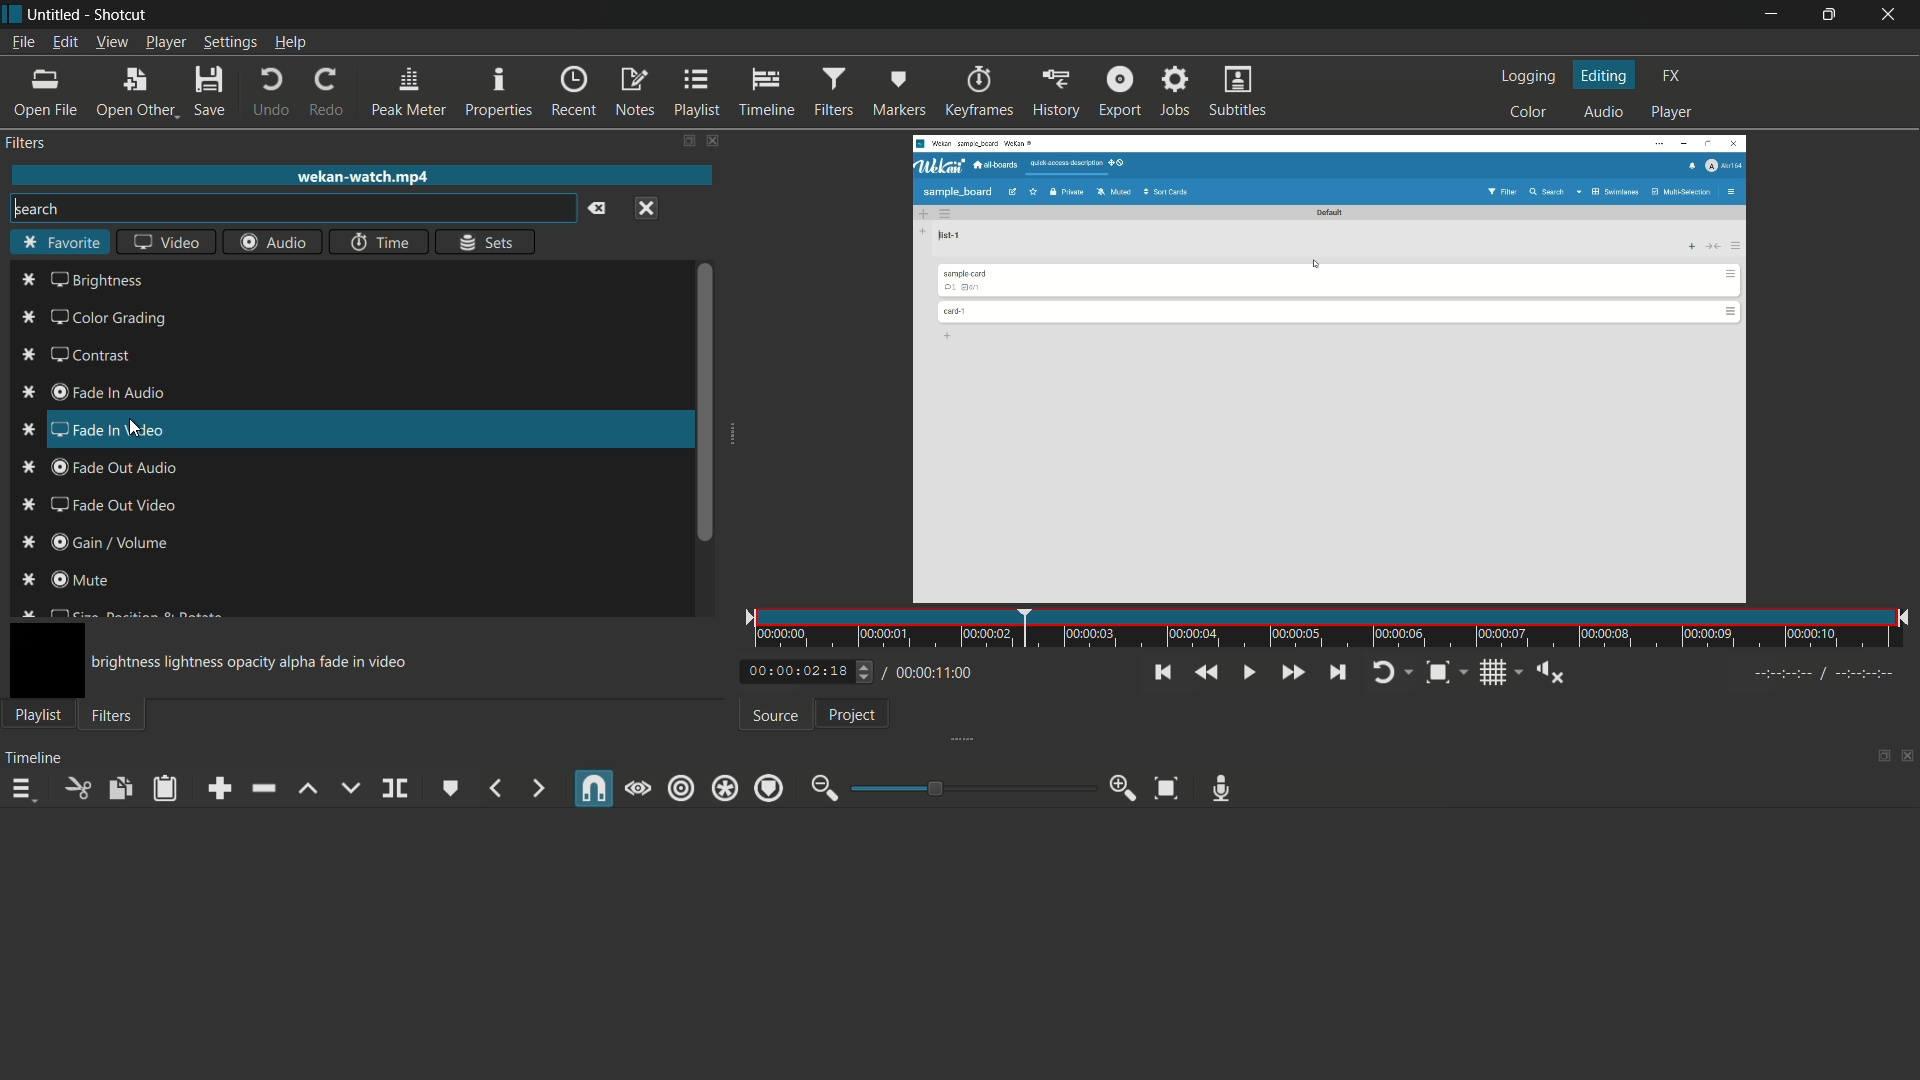  What do you see at coordinates (650, 208) in the screenshot?
I see `close menu` at bounding box center [650, 208].